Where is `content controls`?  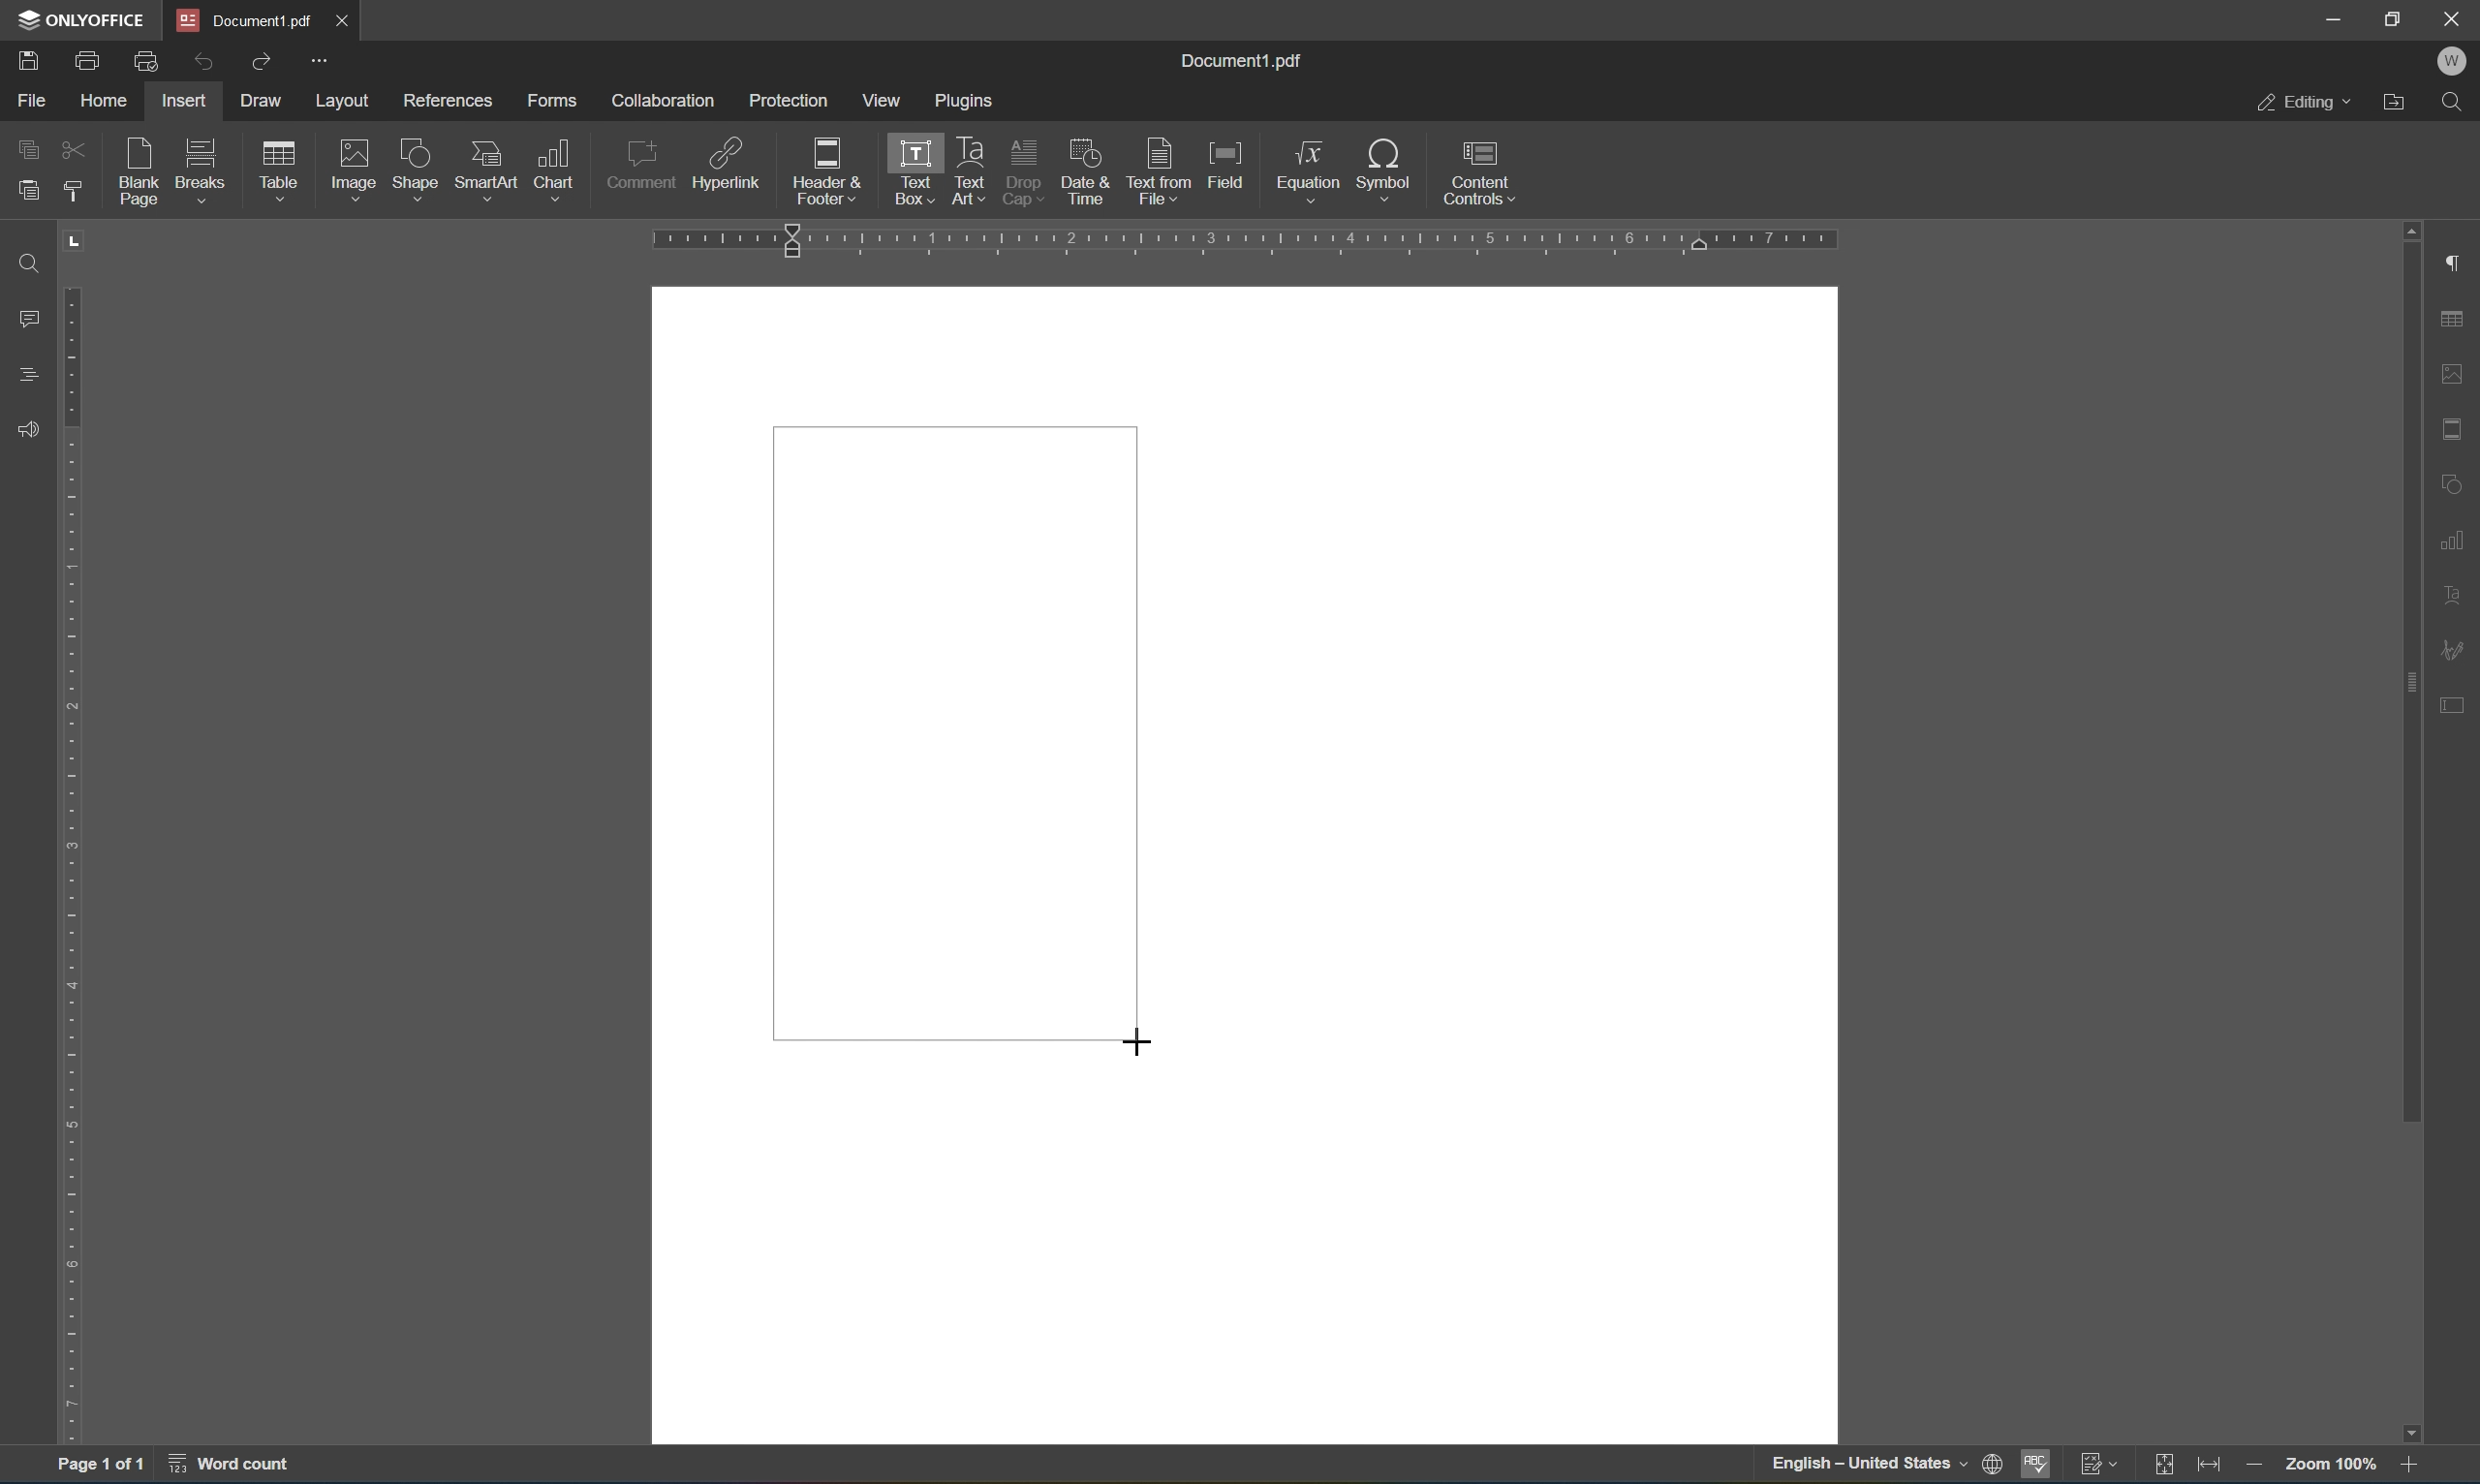 content controls is located at coordinates (1485, 172).